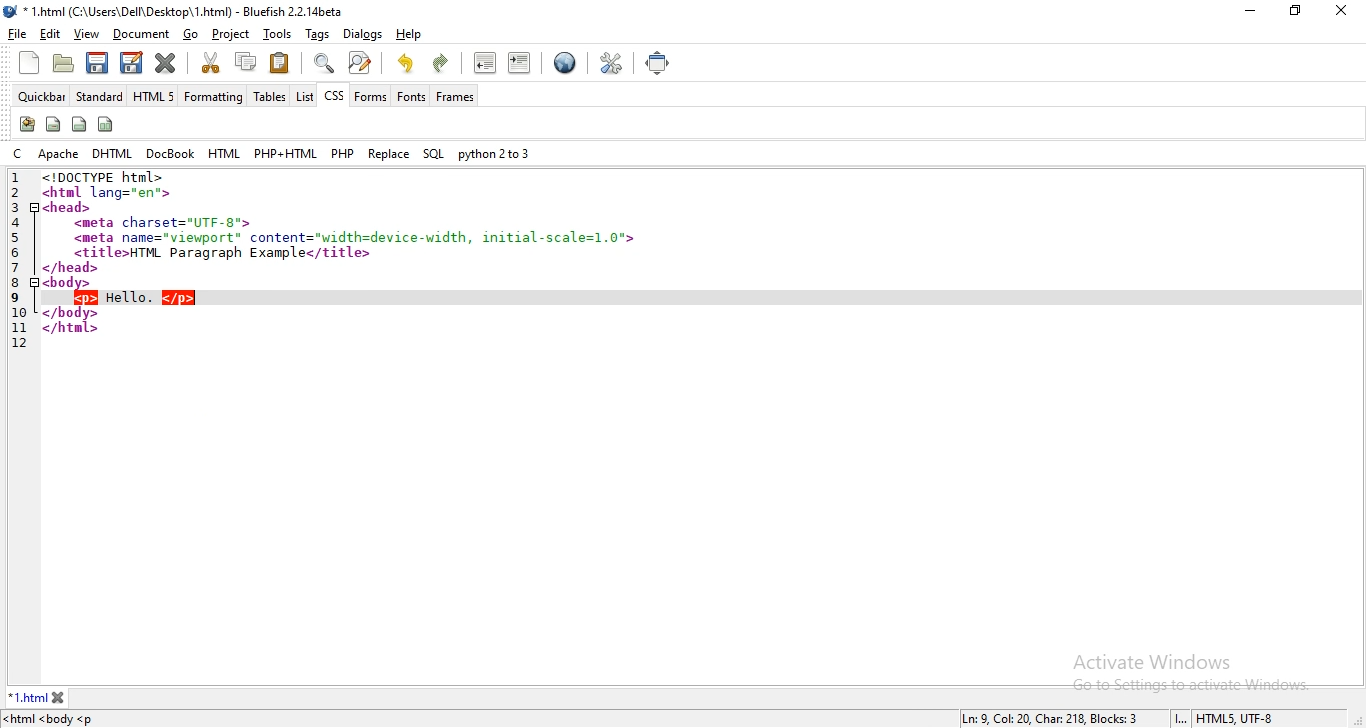  What do you see at coordinates (223, 153) in the screenshot?
I see `html` at bounding box center [223, 153].